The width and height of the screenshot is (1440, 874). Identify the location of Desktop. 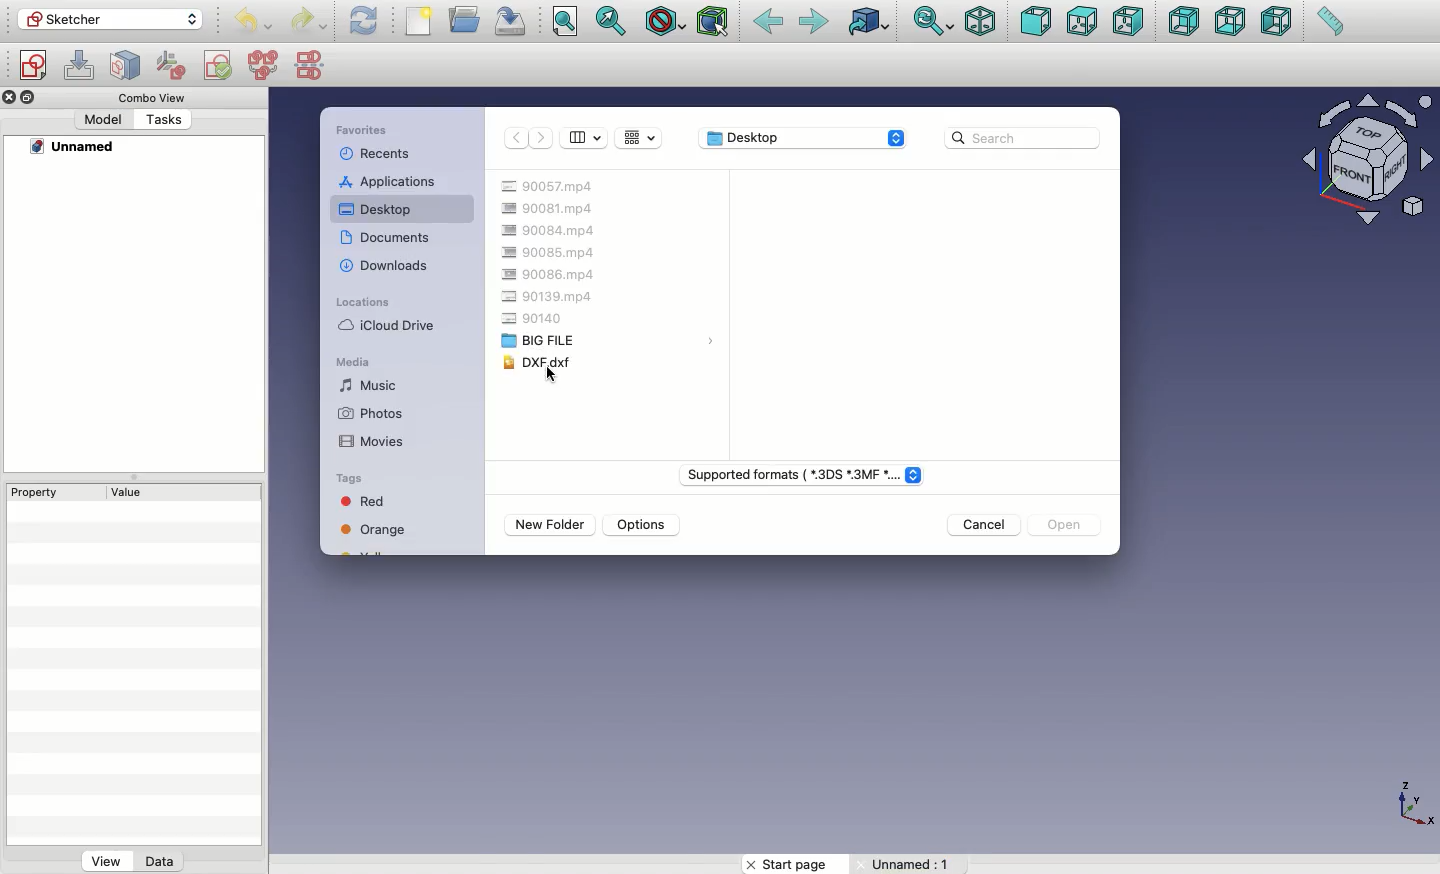
(802, 138).